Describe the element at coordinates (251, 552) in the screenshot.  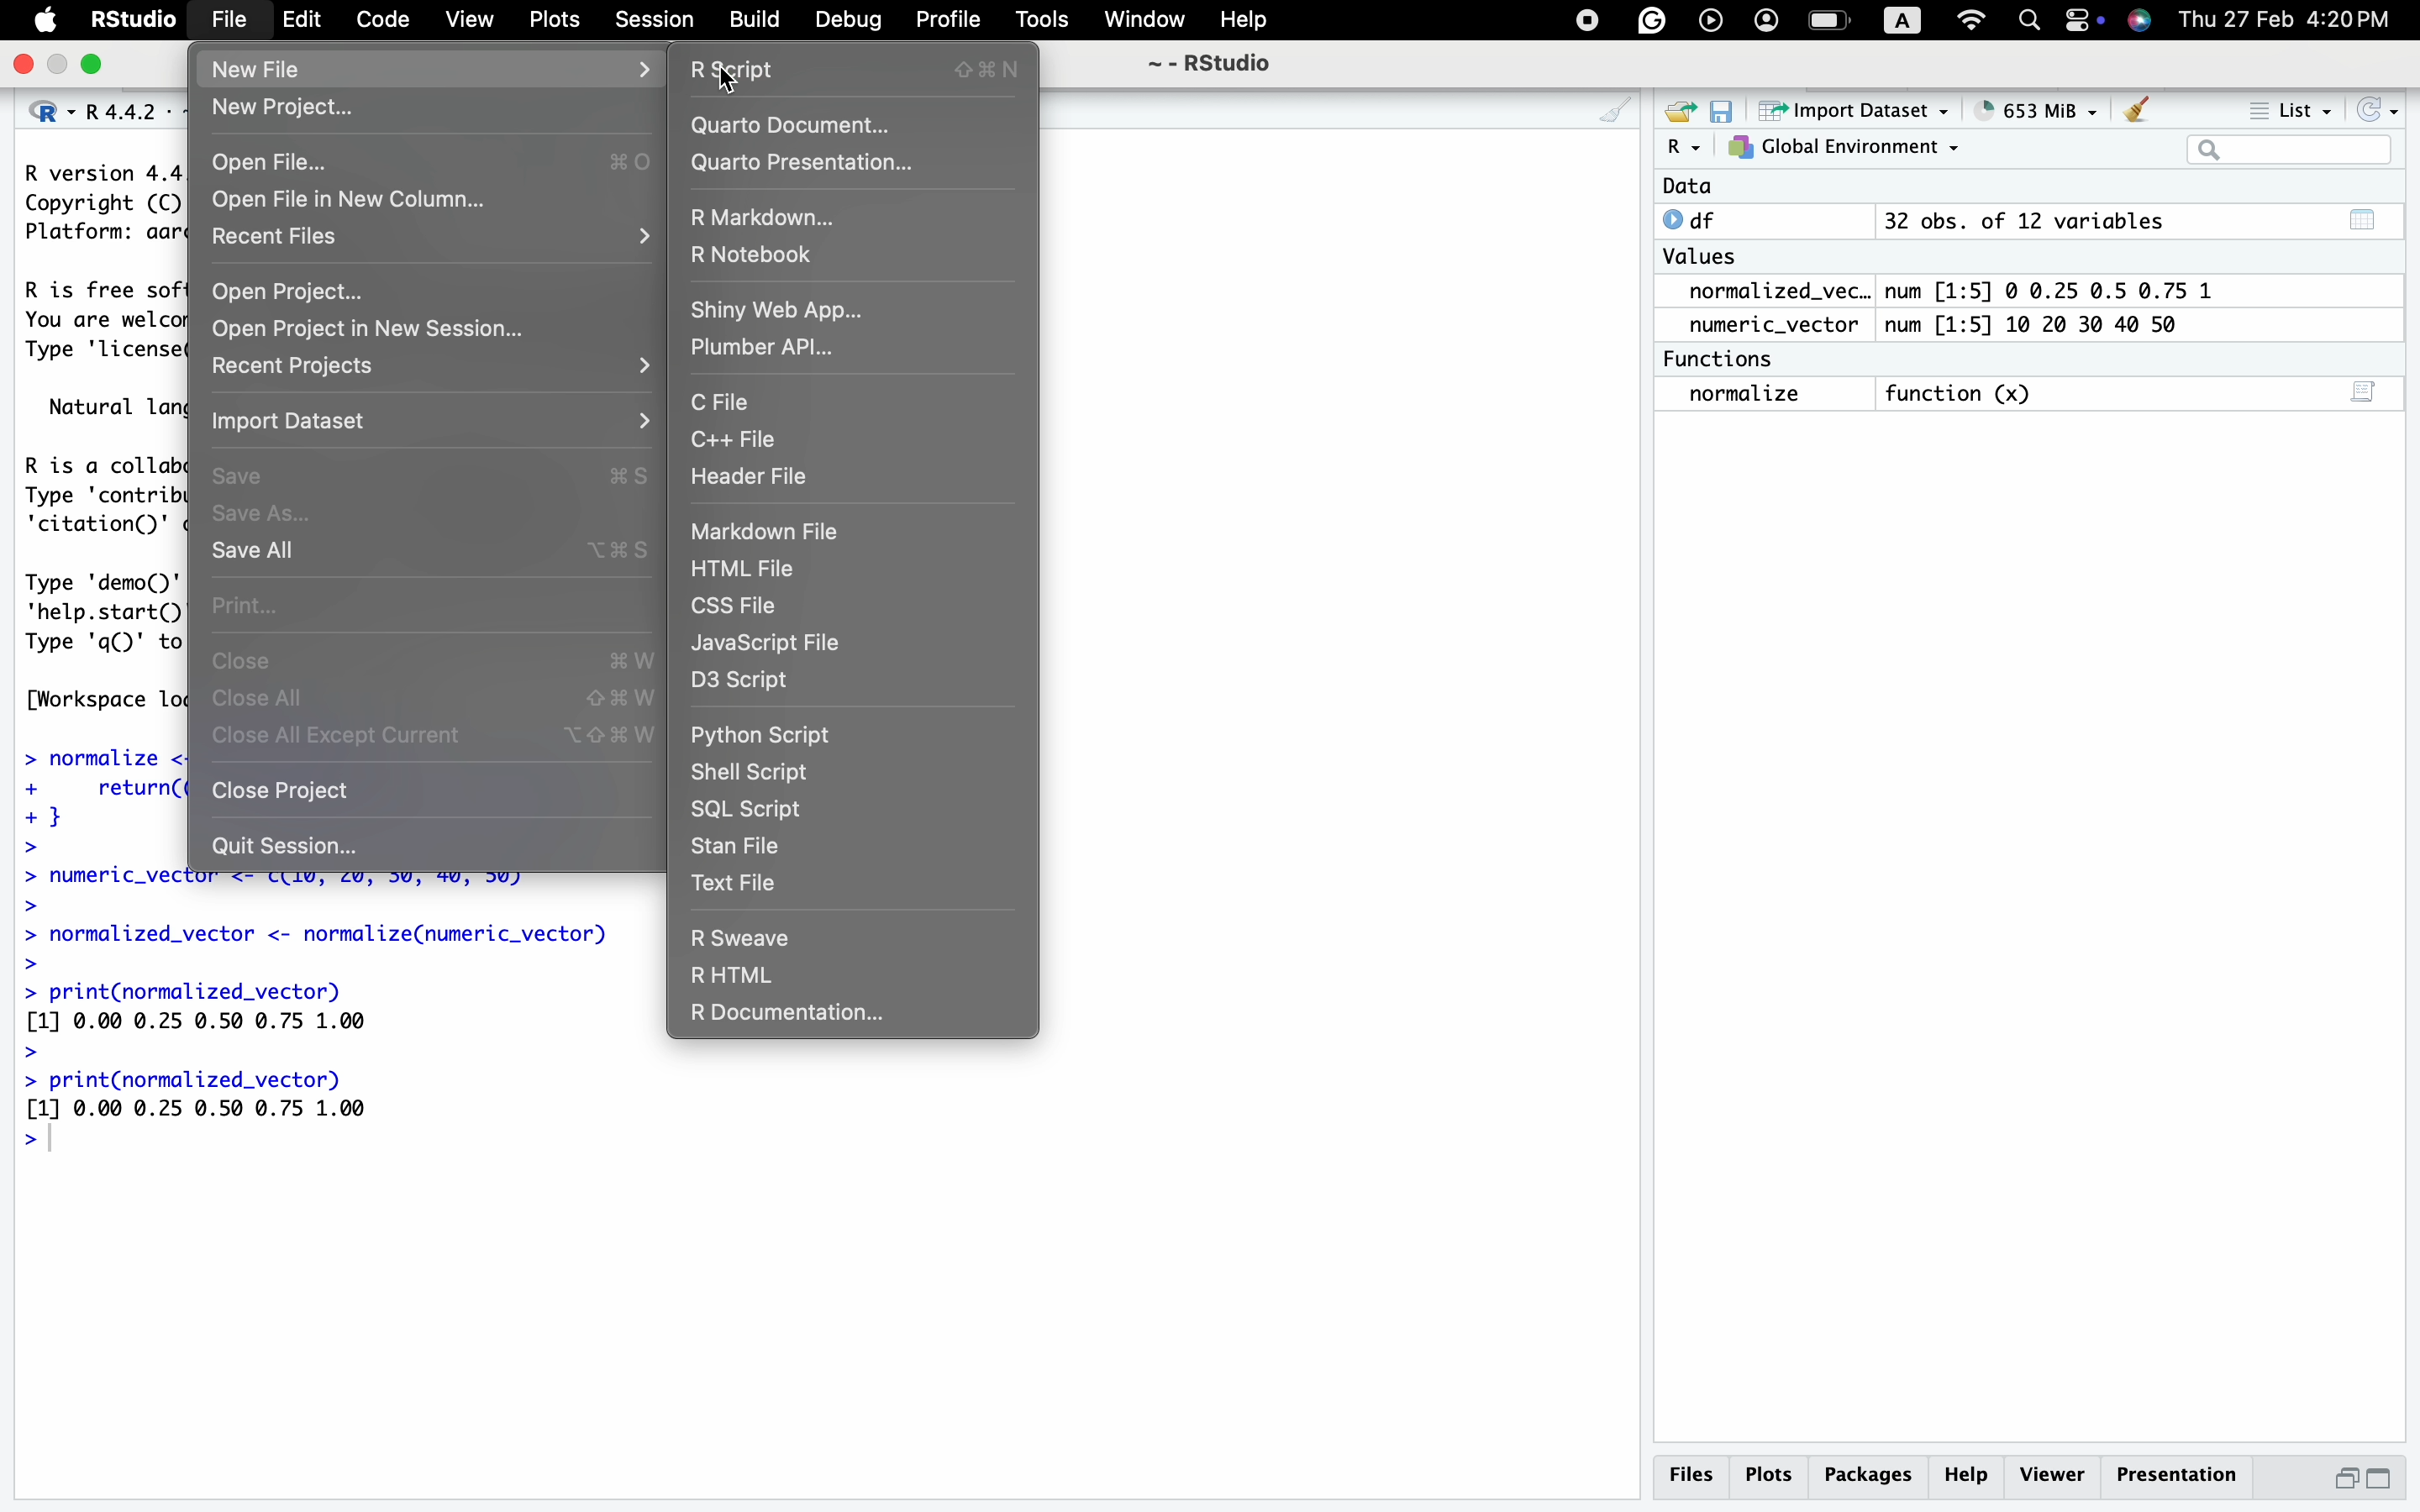
I see `Save All` at that location.